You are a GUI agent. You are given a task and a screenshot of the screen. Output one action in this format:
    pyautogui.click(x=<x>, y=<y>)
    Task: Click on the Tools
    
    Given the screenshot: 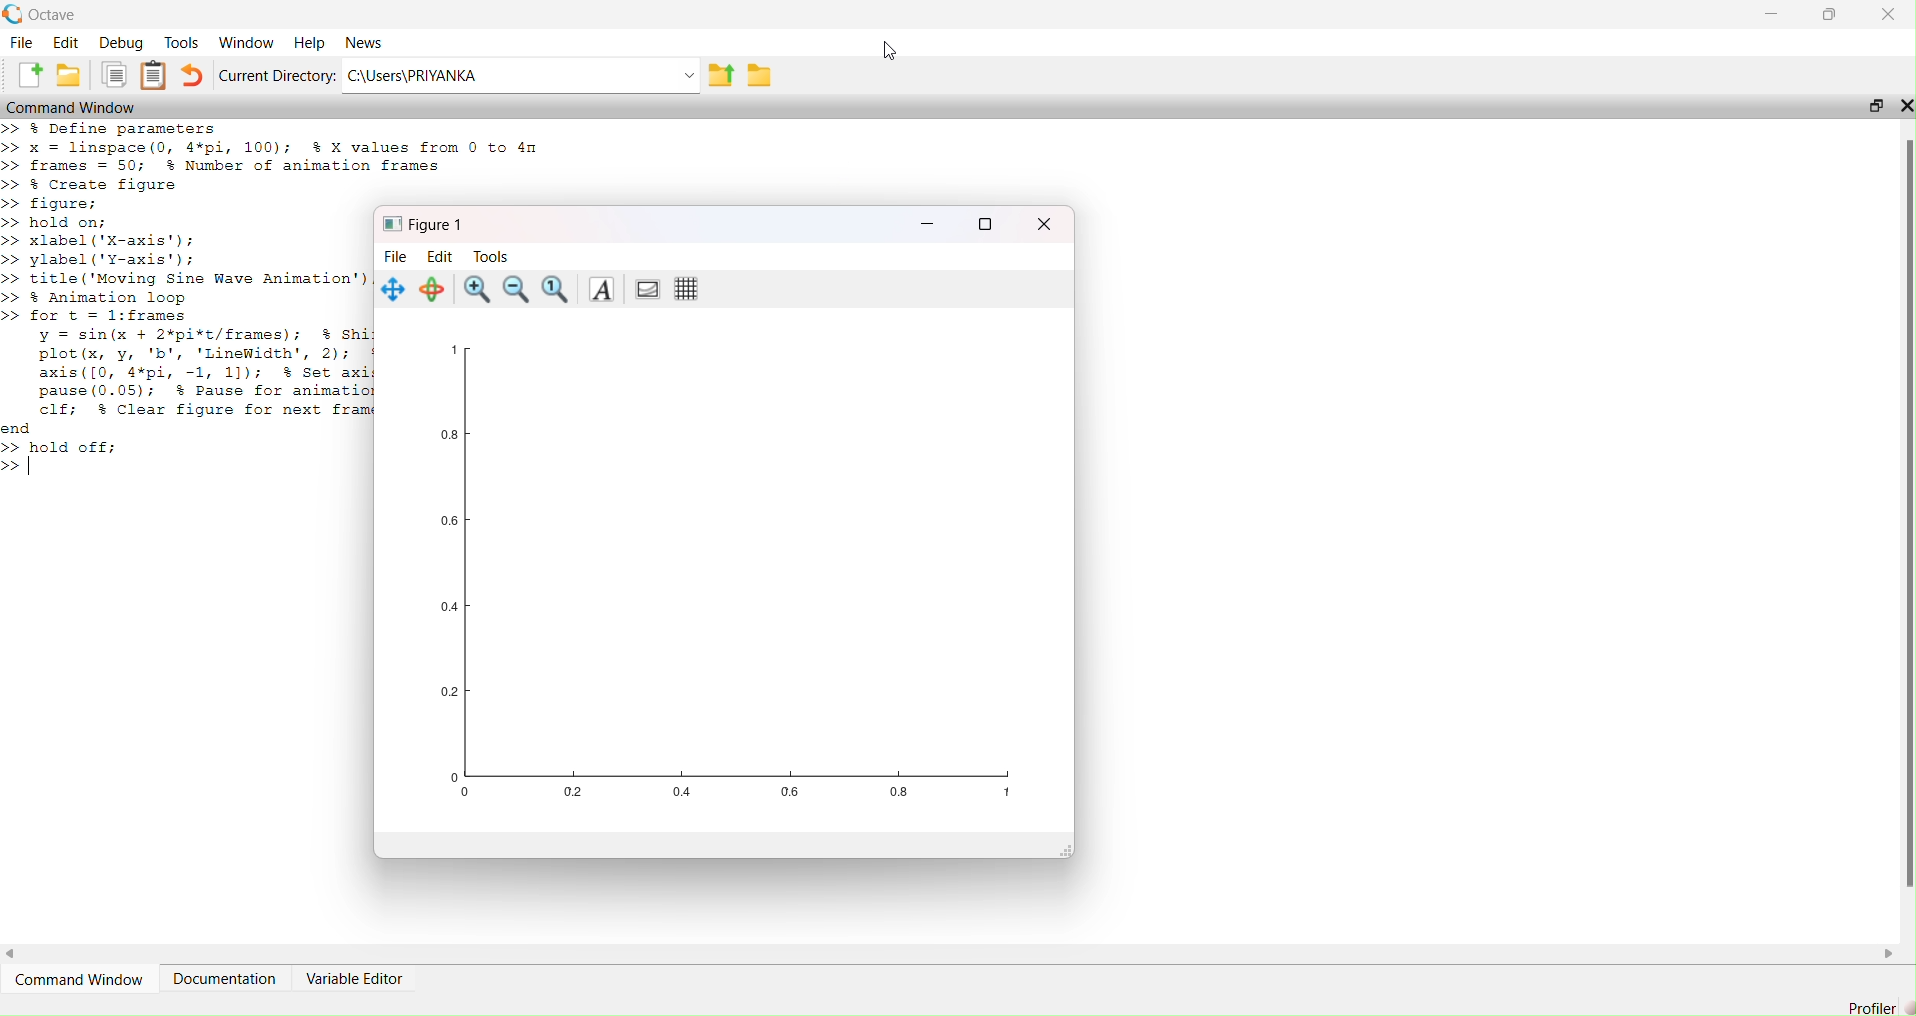 What is the action you would take?
    pyautogui.click(x=501, y=258)
    